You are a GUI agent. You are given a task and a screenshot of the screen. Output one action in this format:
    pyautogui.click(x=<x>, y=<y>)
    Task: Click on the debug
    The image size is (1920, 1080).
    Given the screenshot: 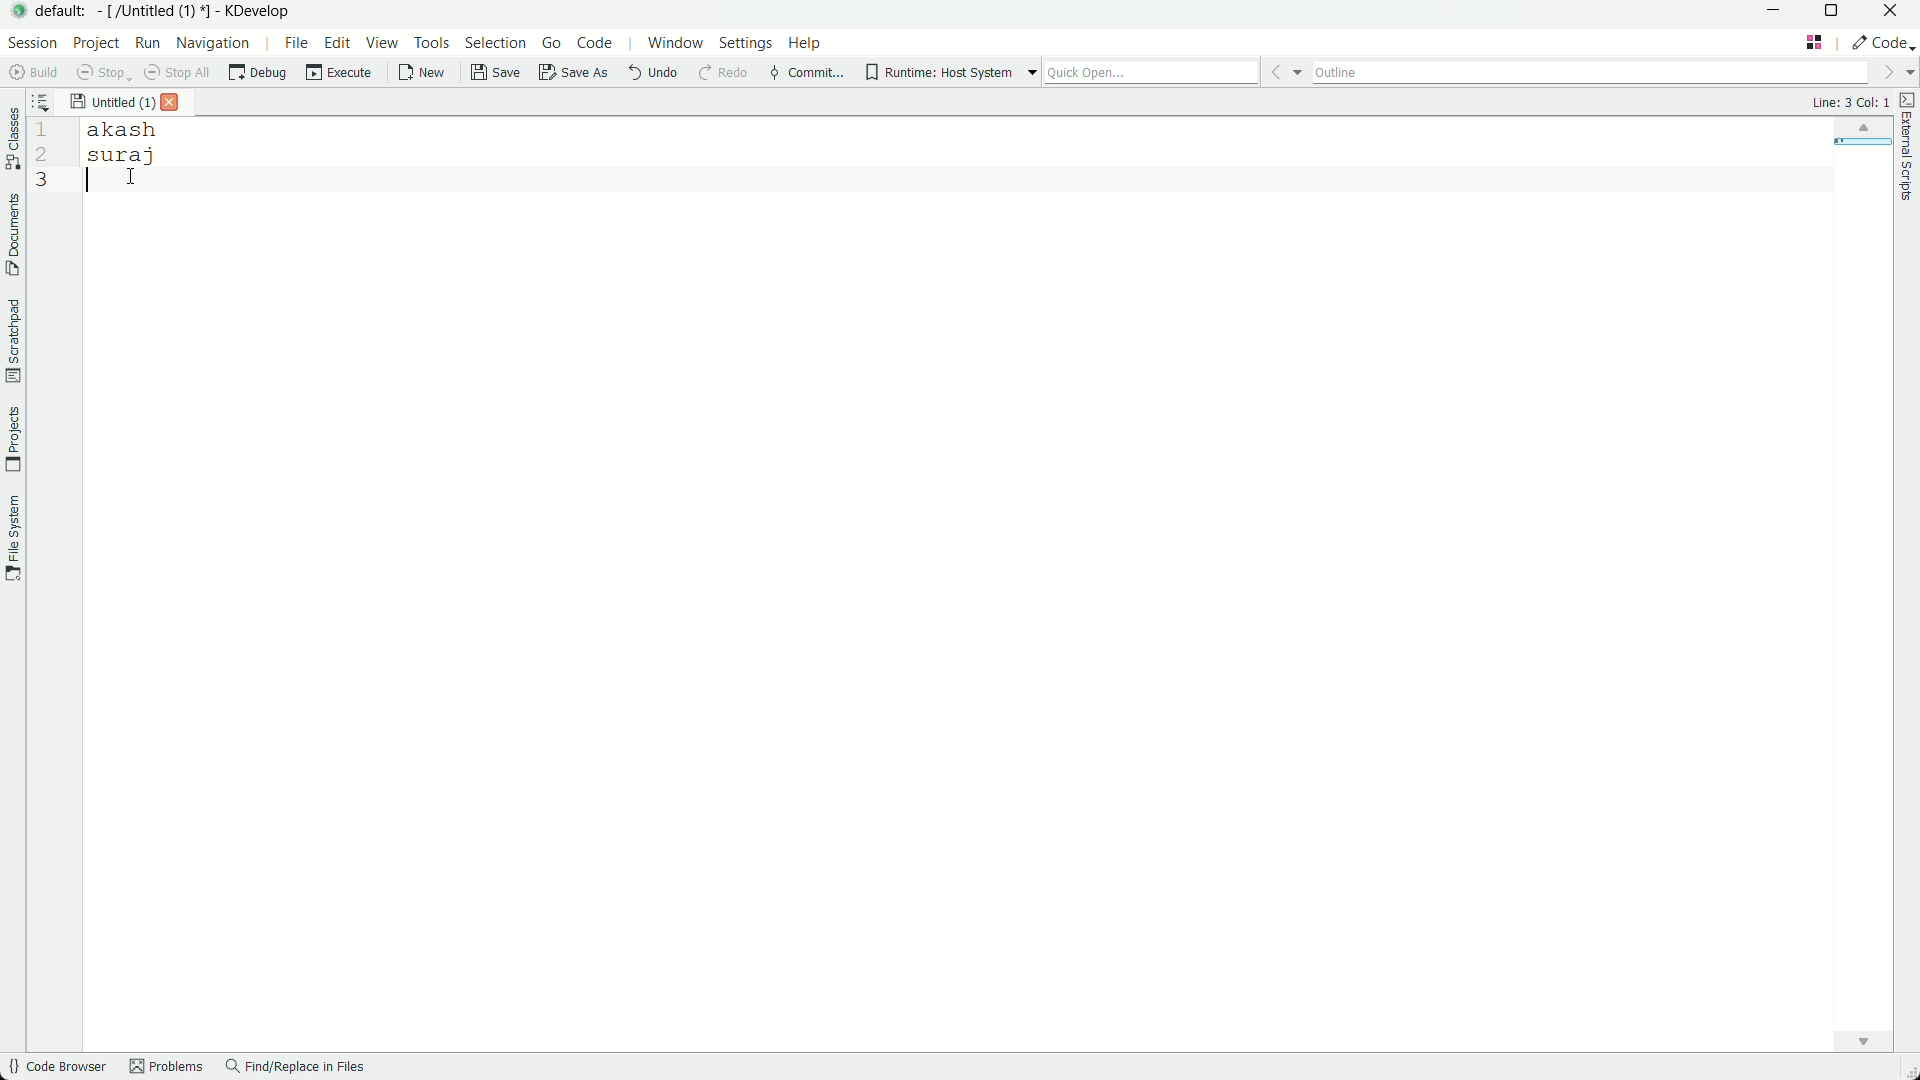 What is the action you would take?
    pyautogui.click(x=259, y=73)
    